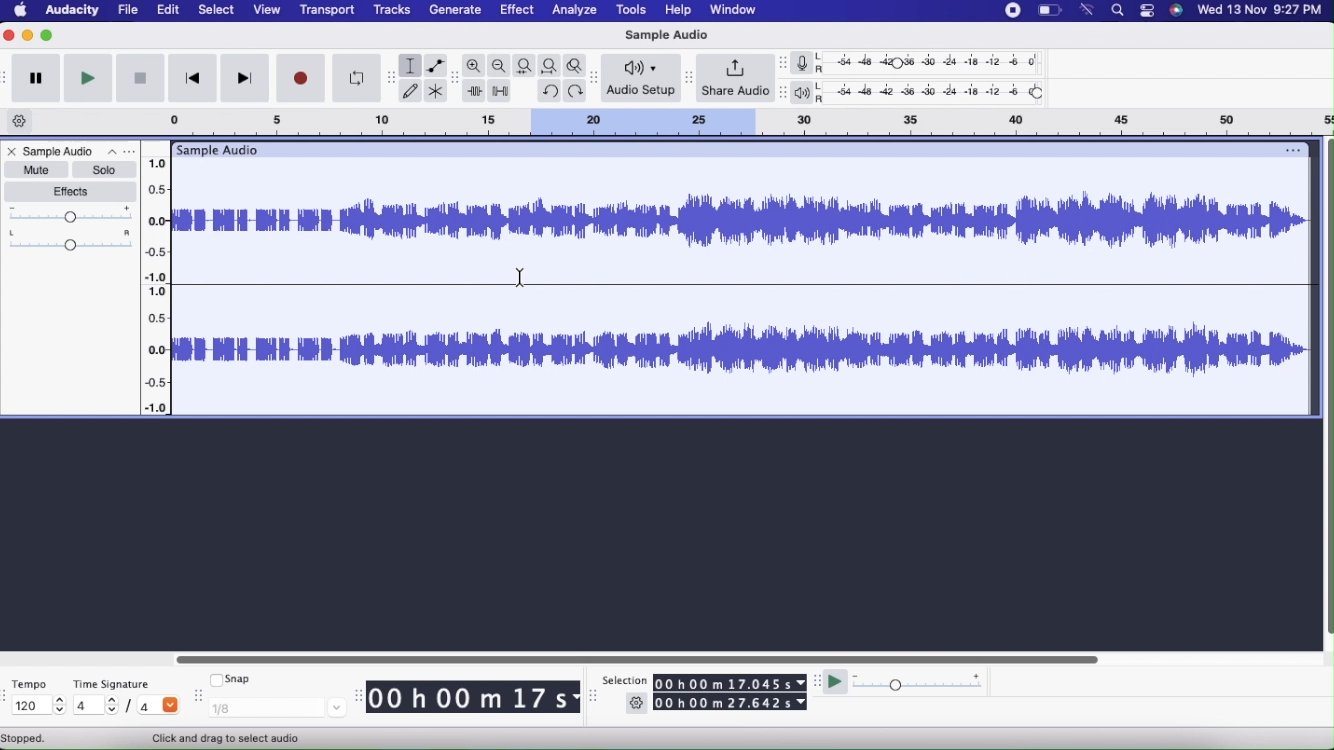 This screenshot has height=750, width=1334. Describe the element at coordinates (95, 704) in the screenshot. I see `4` at that location.